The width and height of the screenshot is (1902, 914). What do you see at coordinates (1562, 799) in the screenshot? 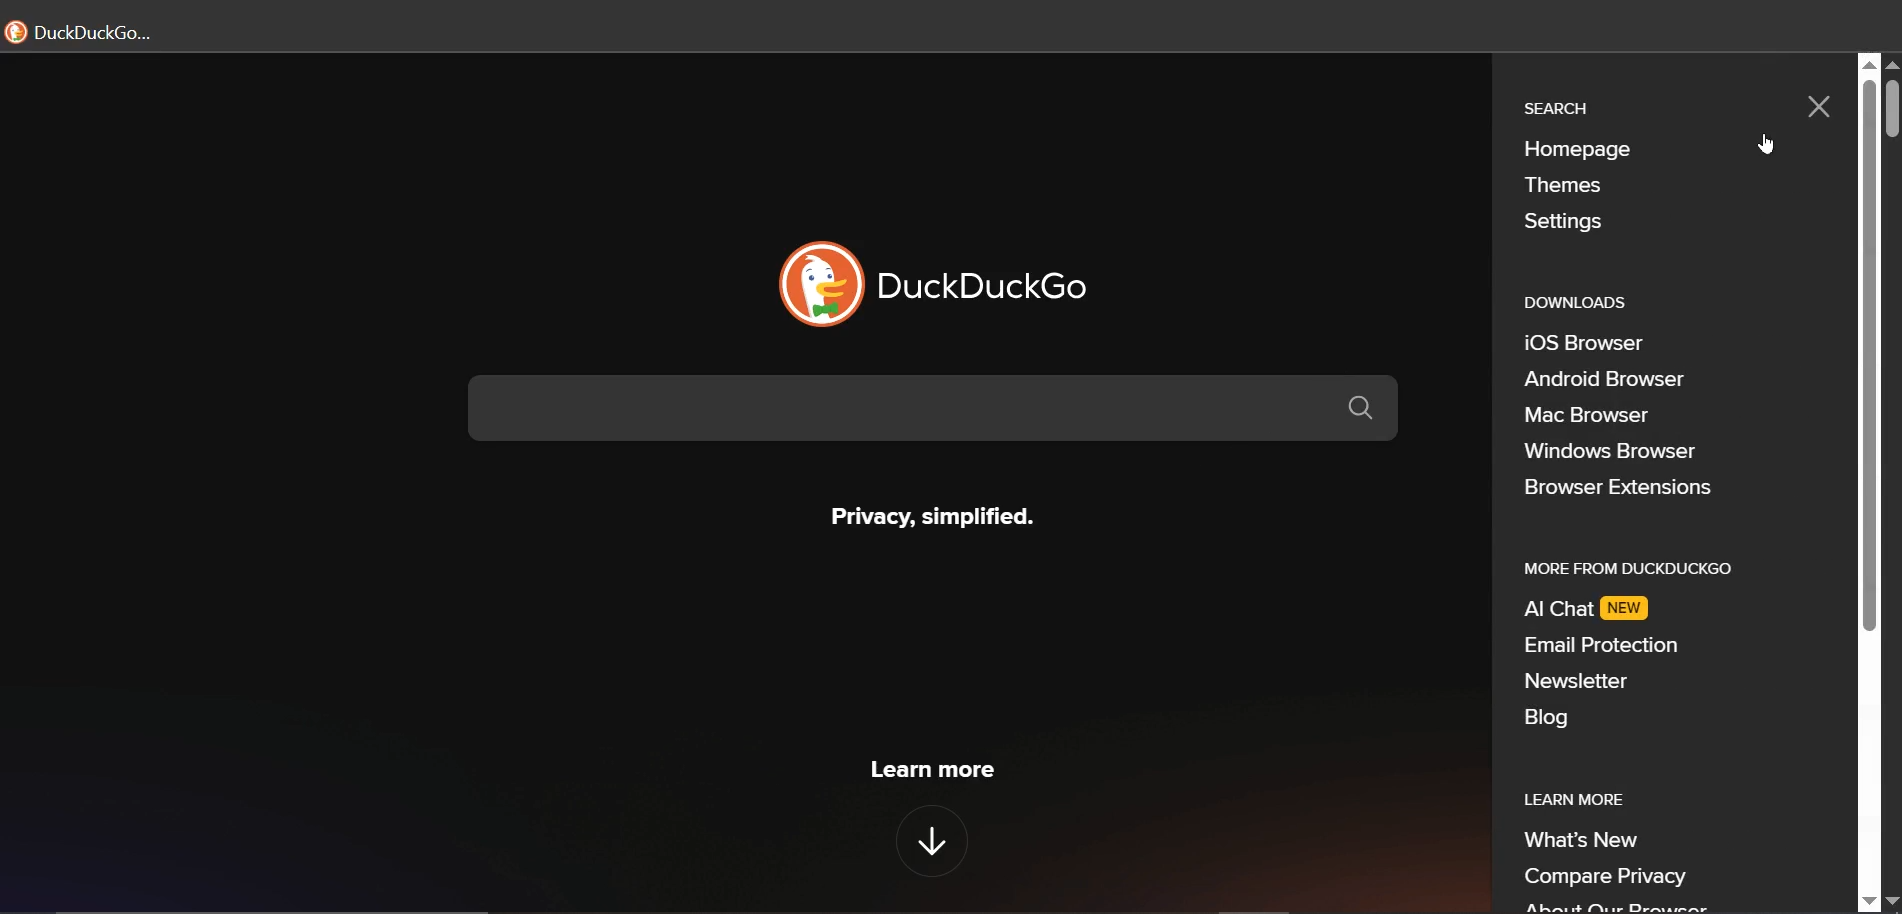
I see `LEARN MORE` at bounding box center [1562, 799].